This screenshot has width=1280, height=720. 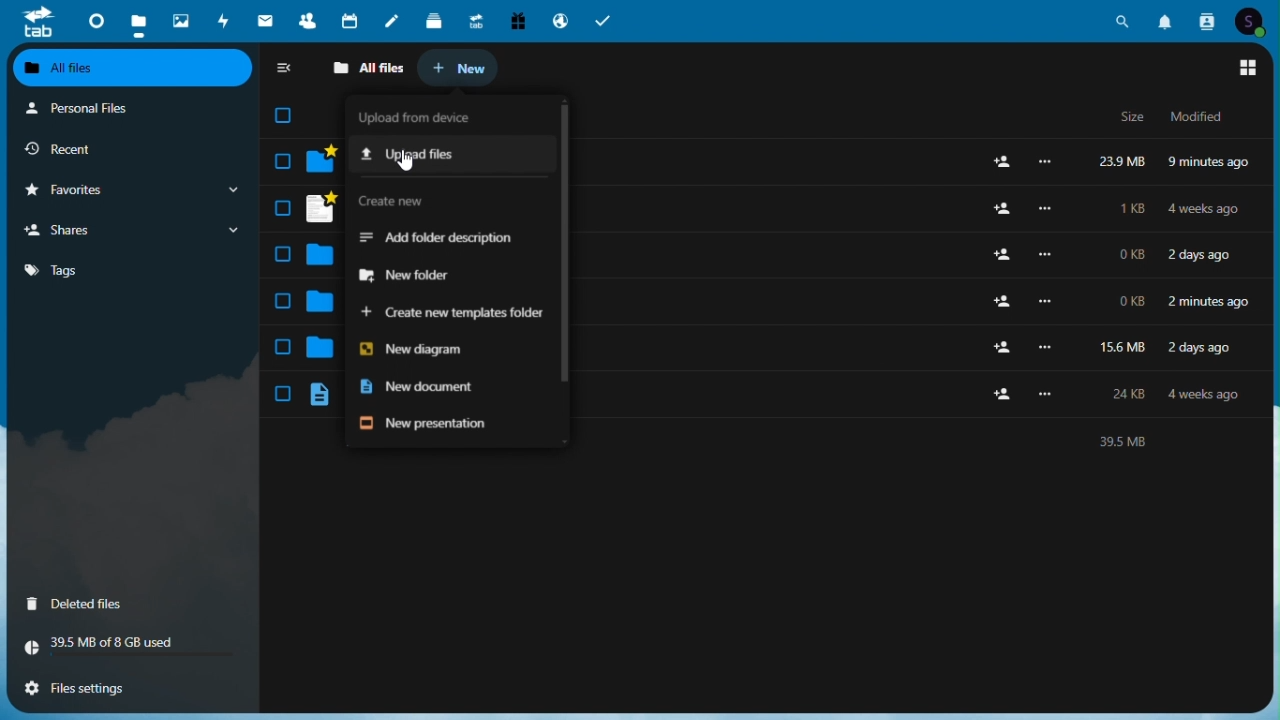 What do you see at coordinates (1110, 442) in the screenshot?
I see `text` at bounding box center [1110, 442].